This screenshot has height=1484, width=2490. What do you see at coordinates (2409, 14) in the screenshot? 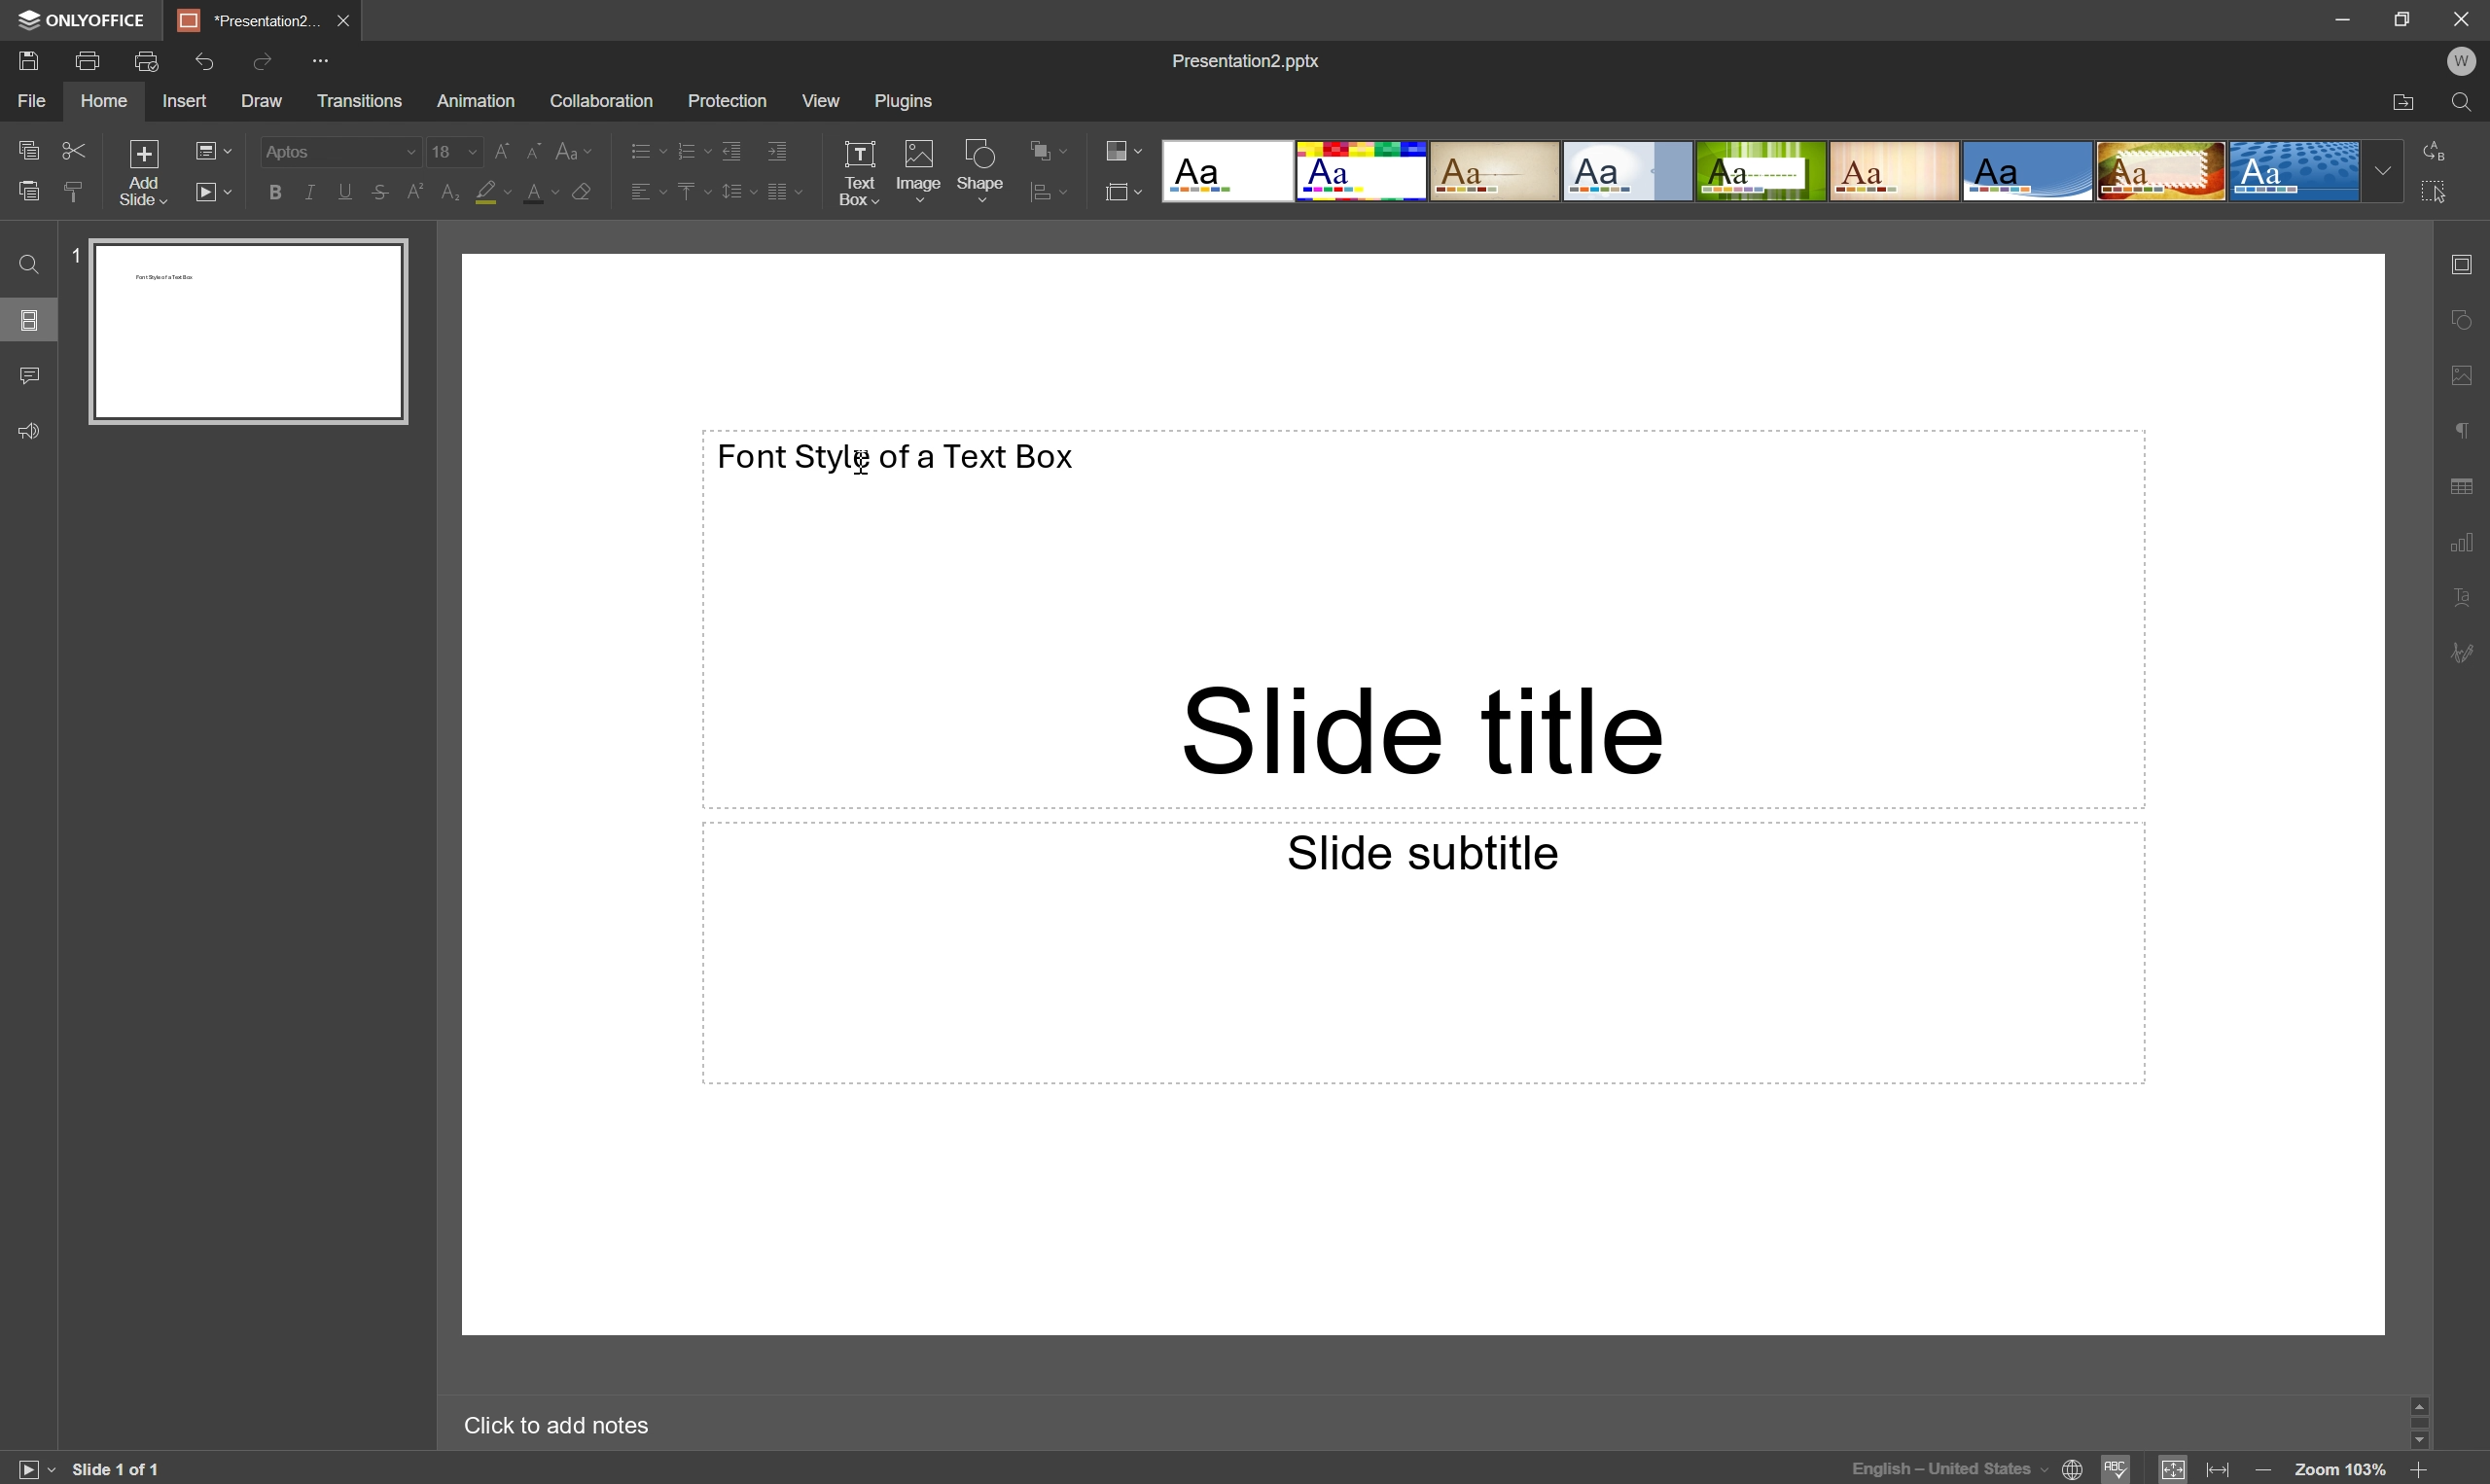
I see `Restore Down` at bounding box center [2409, 14].